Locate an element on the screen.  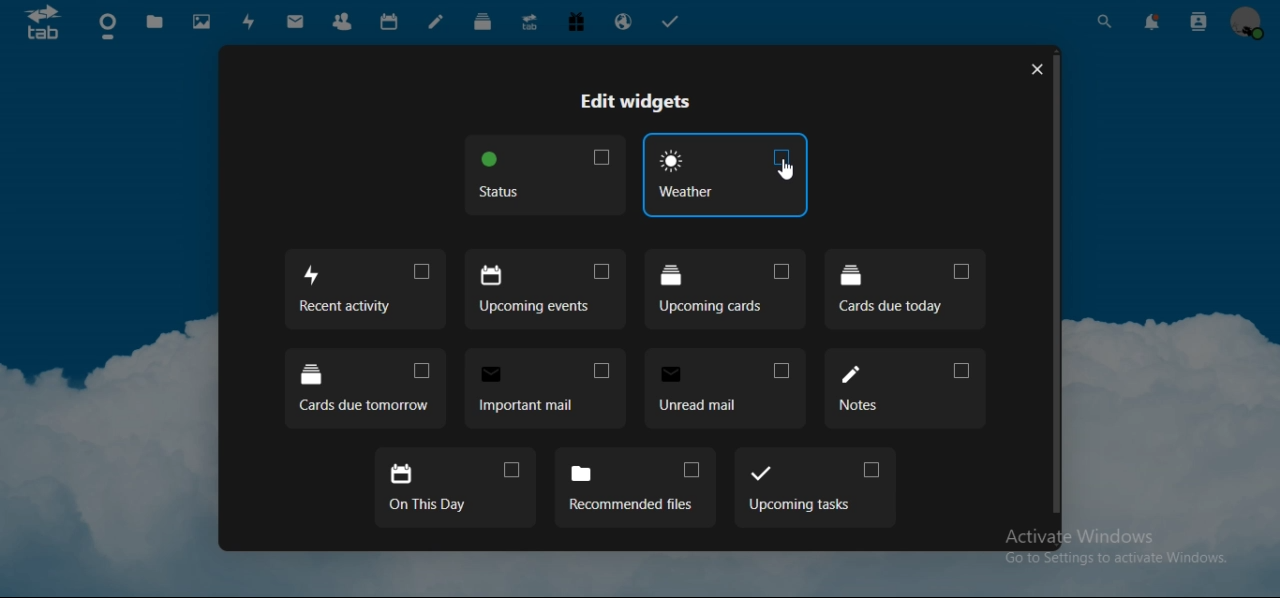
deck is located at coordinates (486, 22).